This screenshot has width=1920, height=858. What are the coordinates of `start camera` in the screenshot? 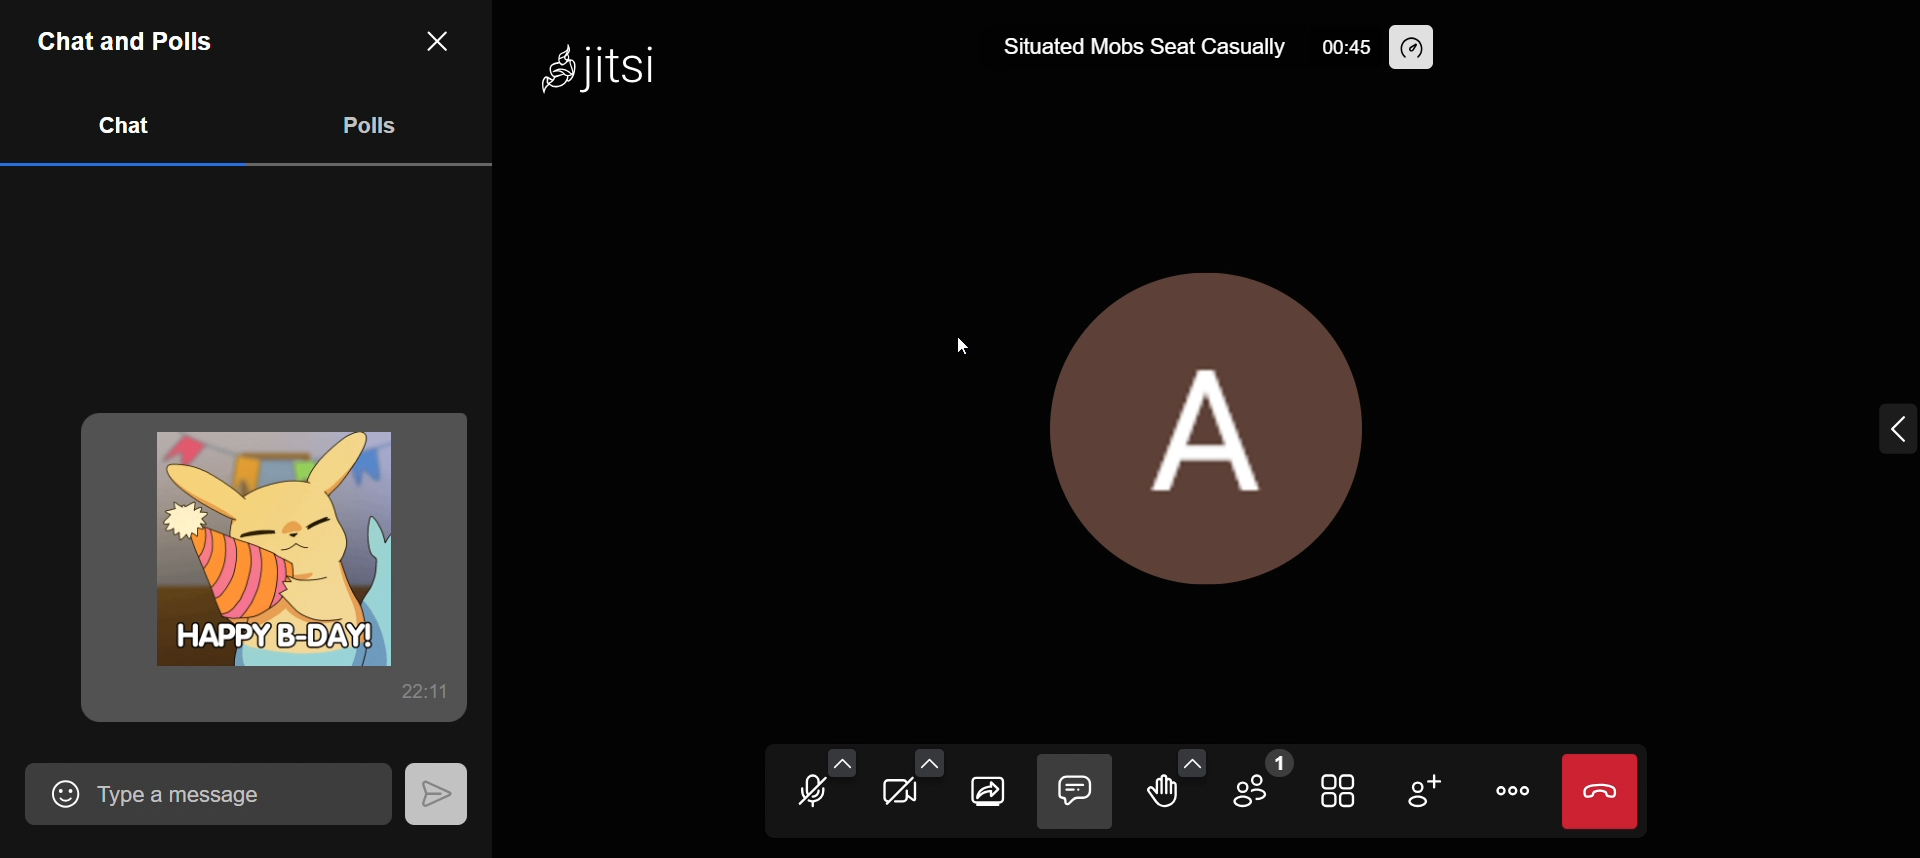 It's located at (904, 799).